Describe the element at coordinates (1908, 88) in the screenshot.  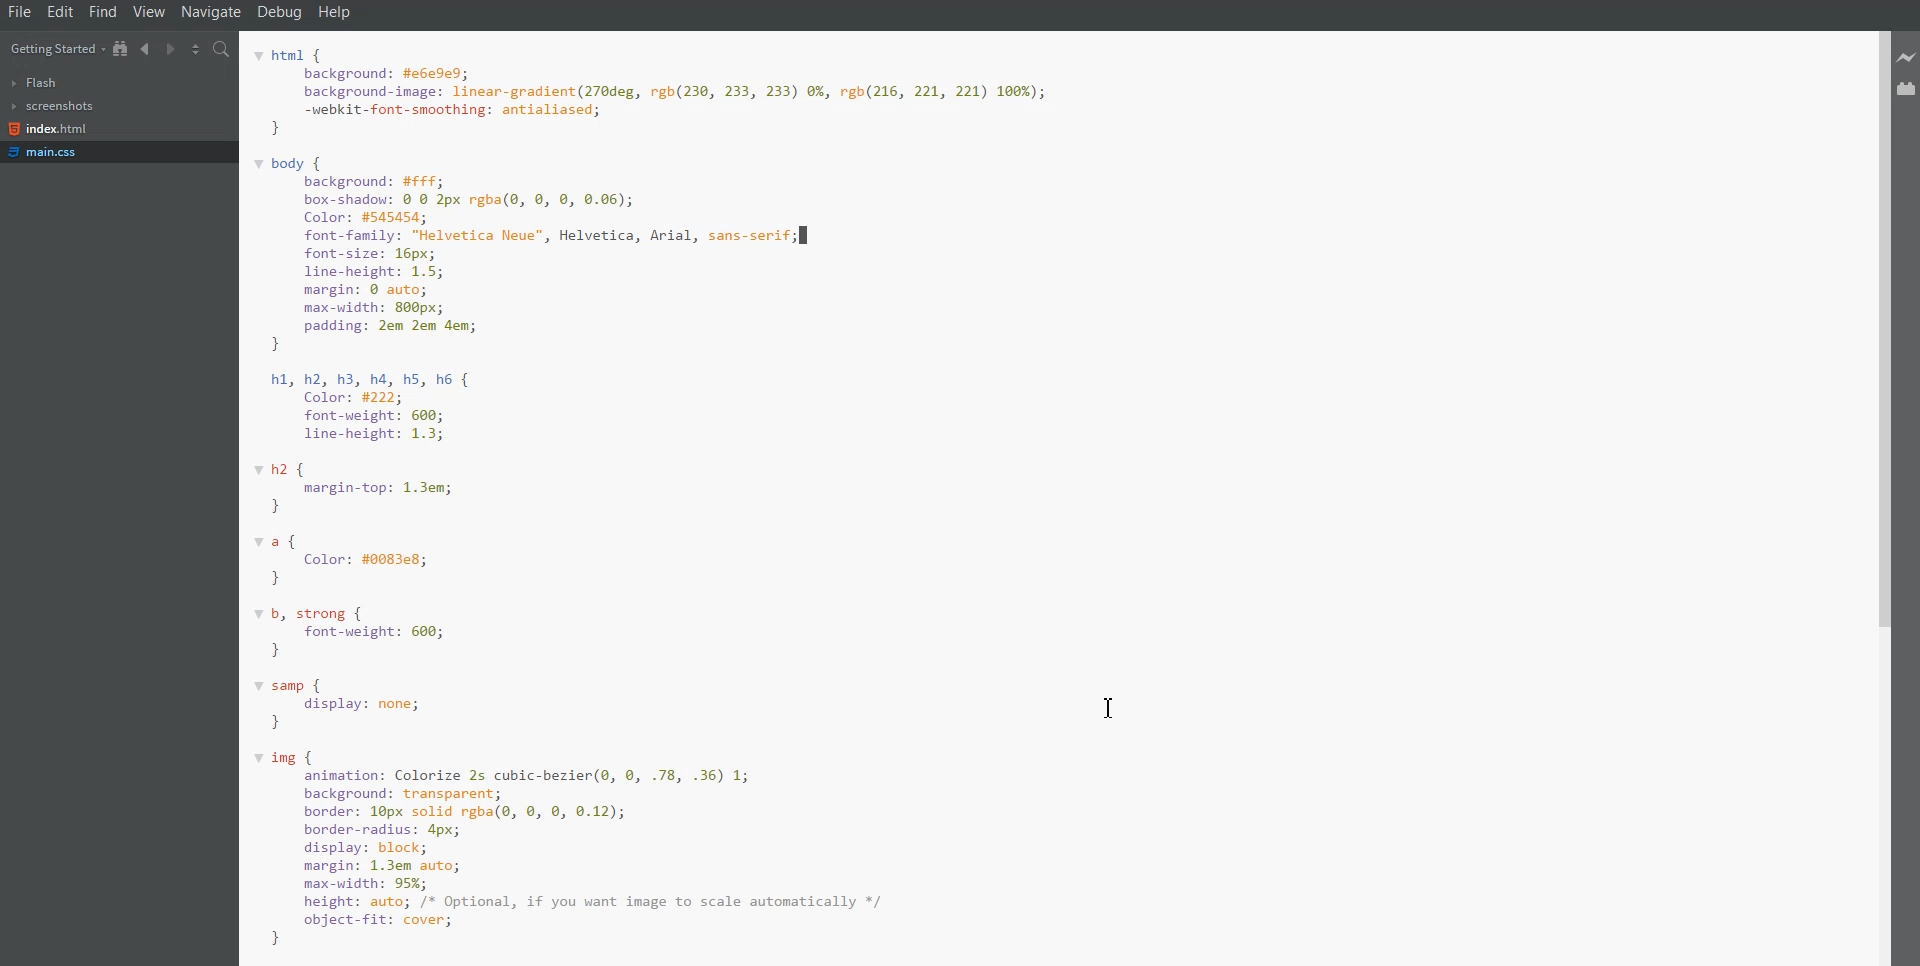
I see `Extension Manager` at that location.